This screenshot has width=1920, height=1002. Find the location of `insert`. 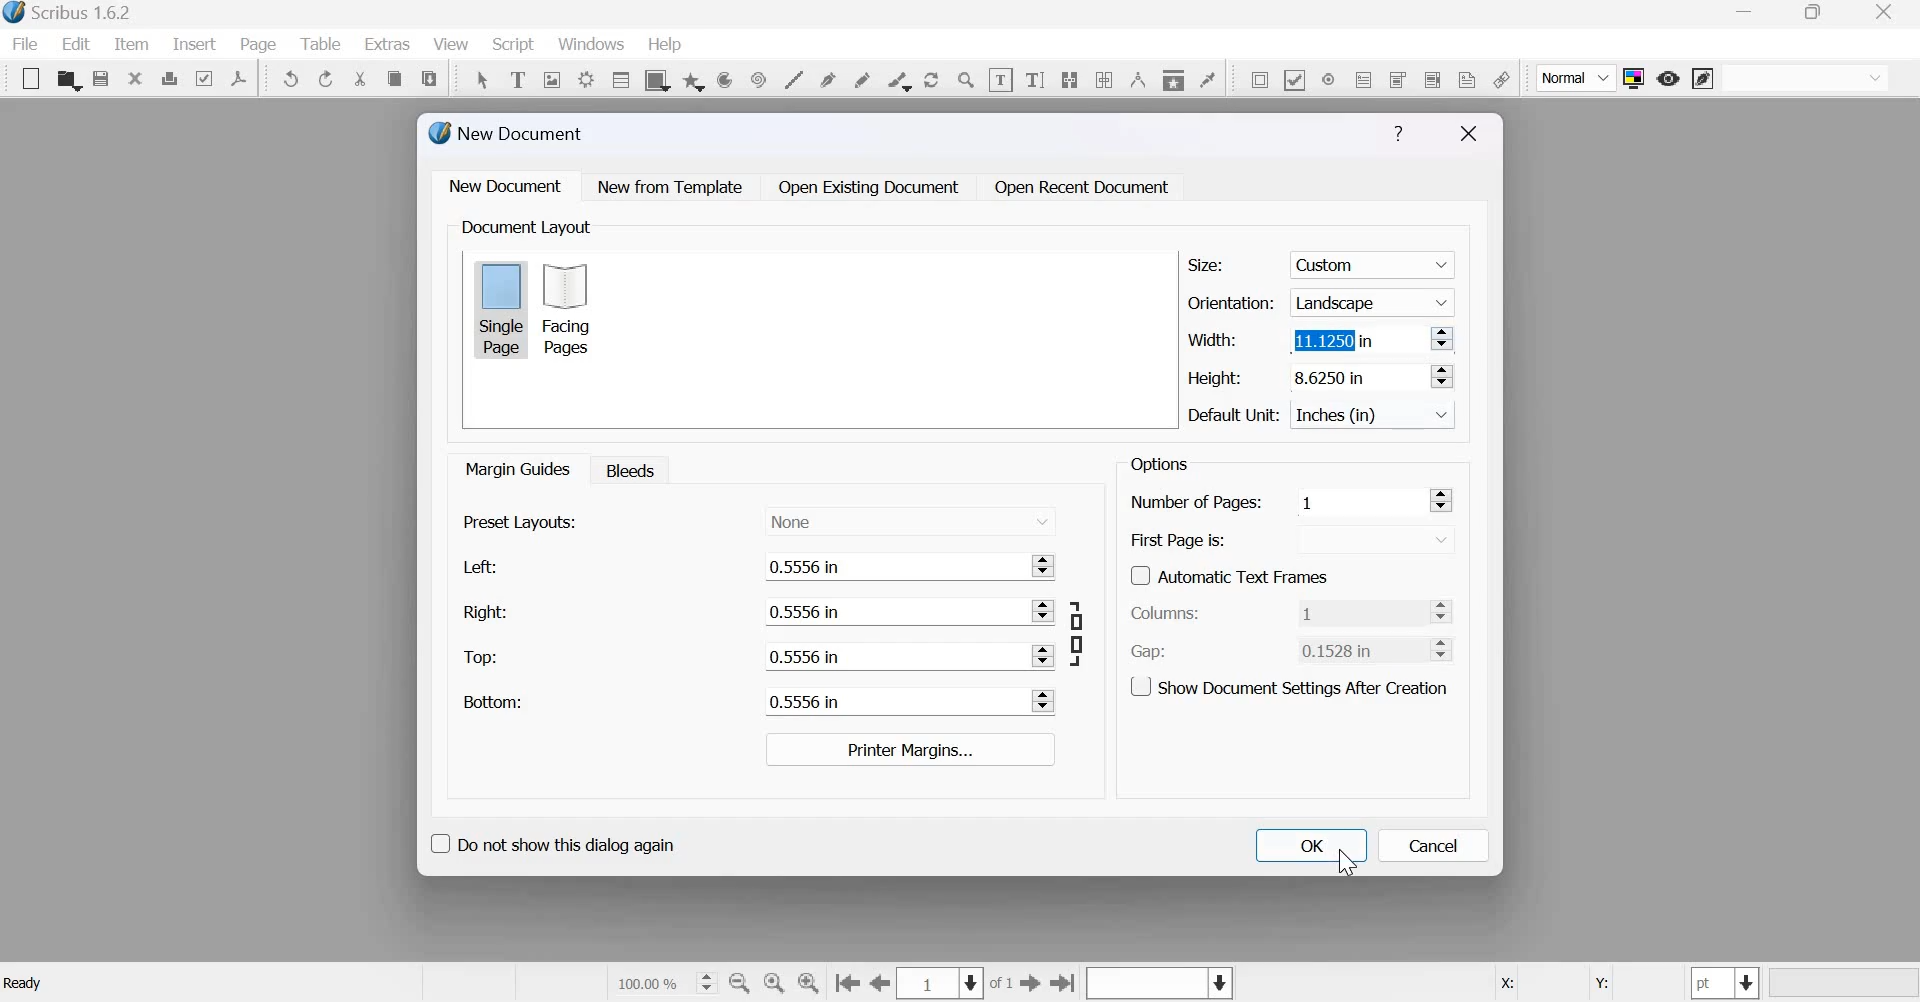

insert is located at coordinates (194, 43).